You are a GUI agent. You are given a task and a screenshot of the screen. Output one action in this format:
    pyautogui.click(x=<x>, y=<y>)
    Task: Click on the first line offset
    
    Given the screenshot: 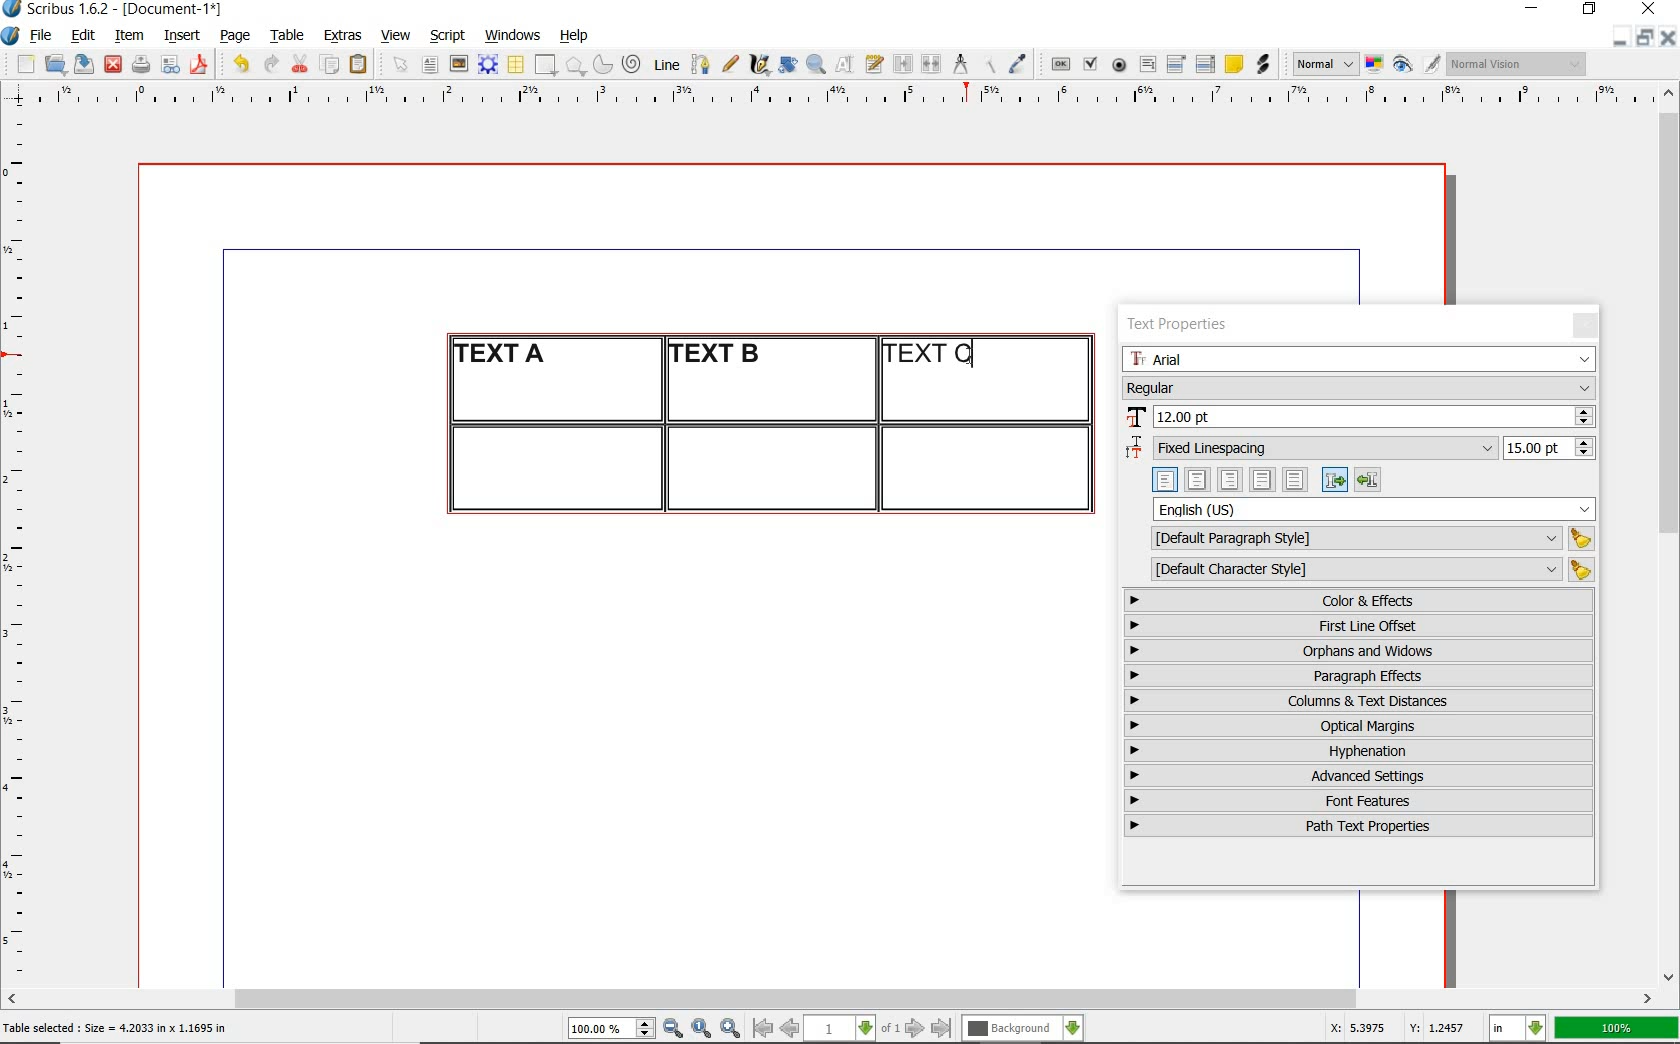 What is the action you would take?
    pyautogui.click(x=1360, y=626)
    